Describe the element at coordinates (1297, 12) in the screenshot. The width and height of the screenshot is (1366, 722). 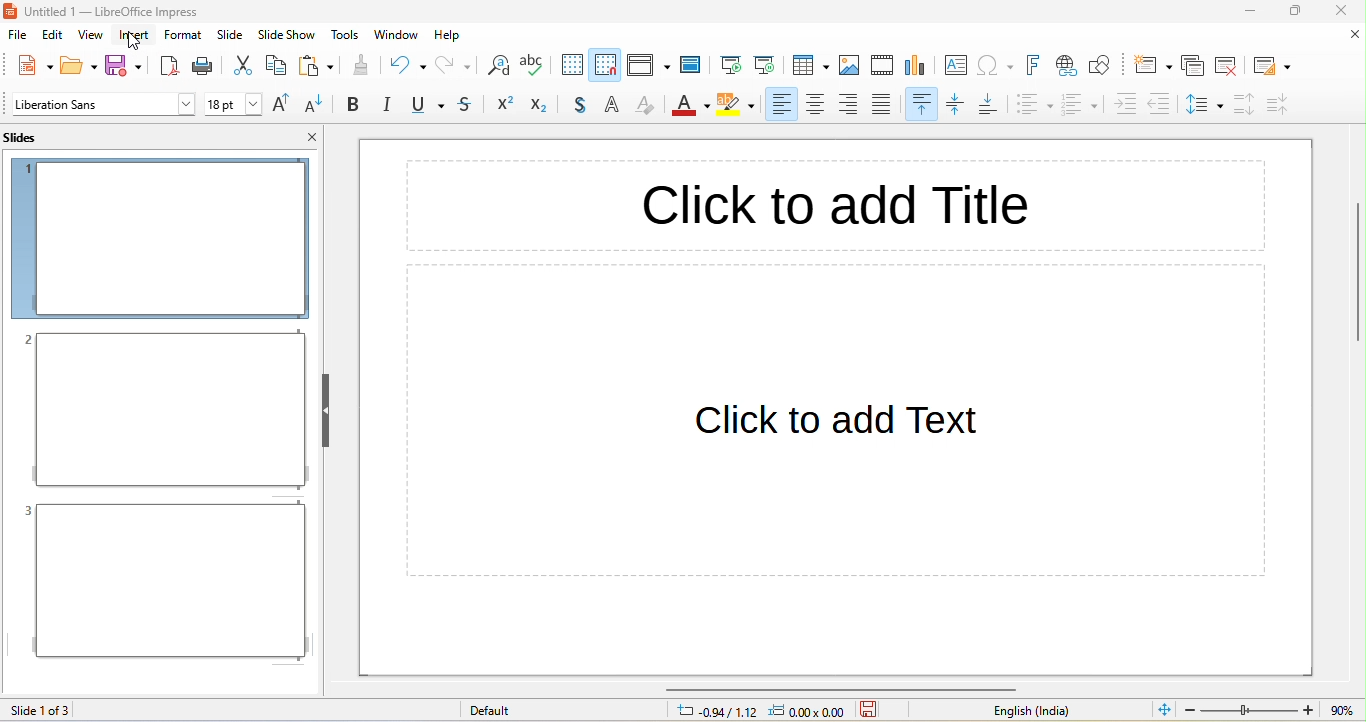
I see `maximize` at that location.